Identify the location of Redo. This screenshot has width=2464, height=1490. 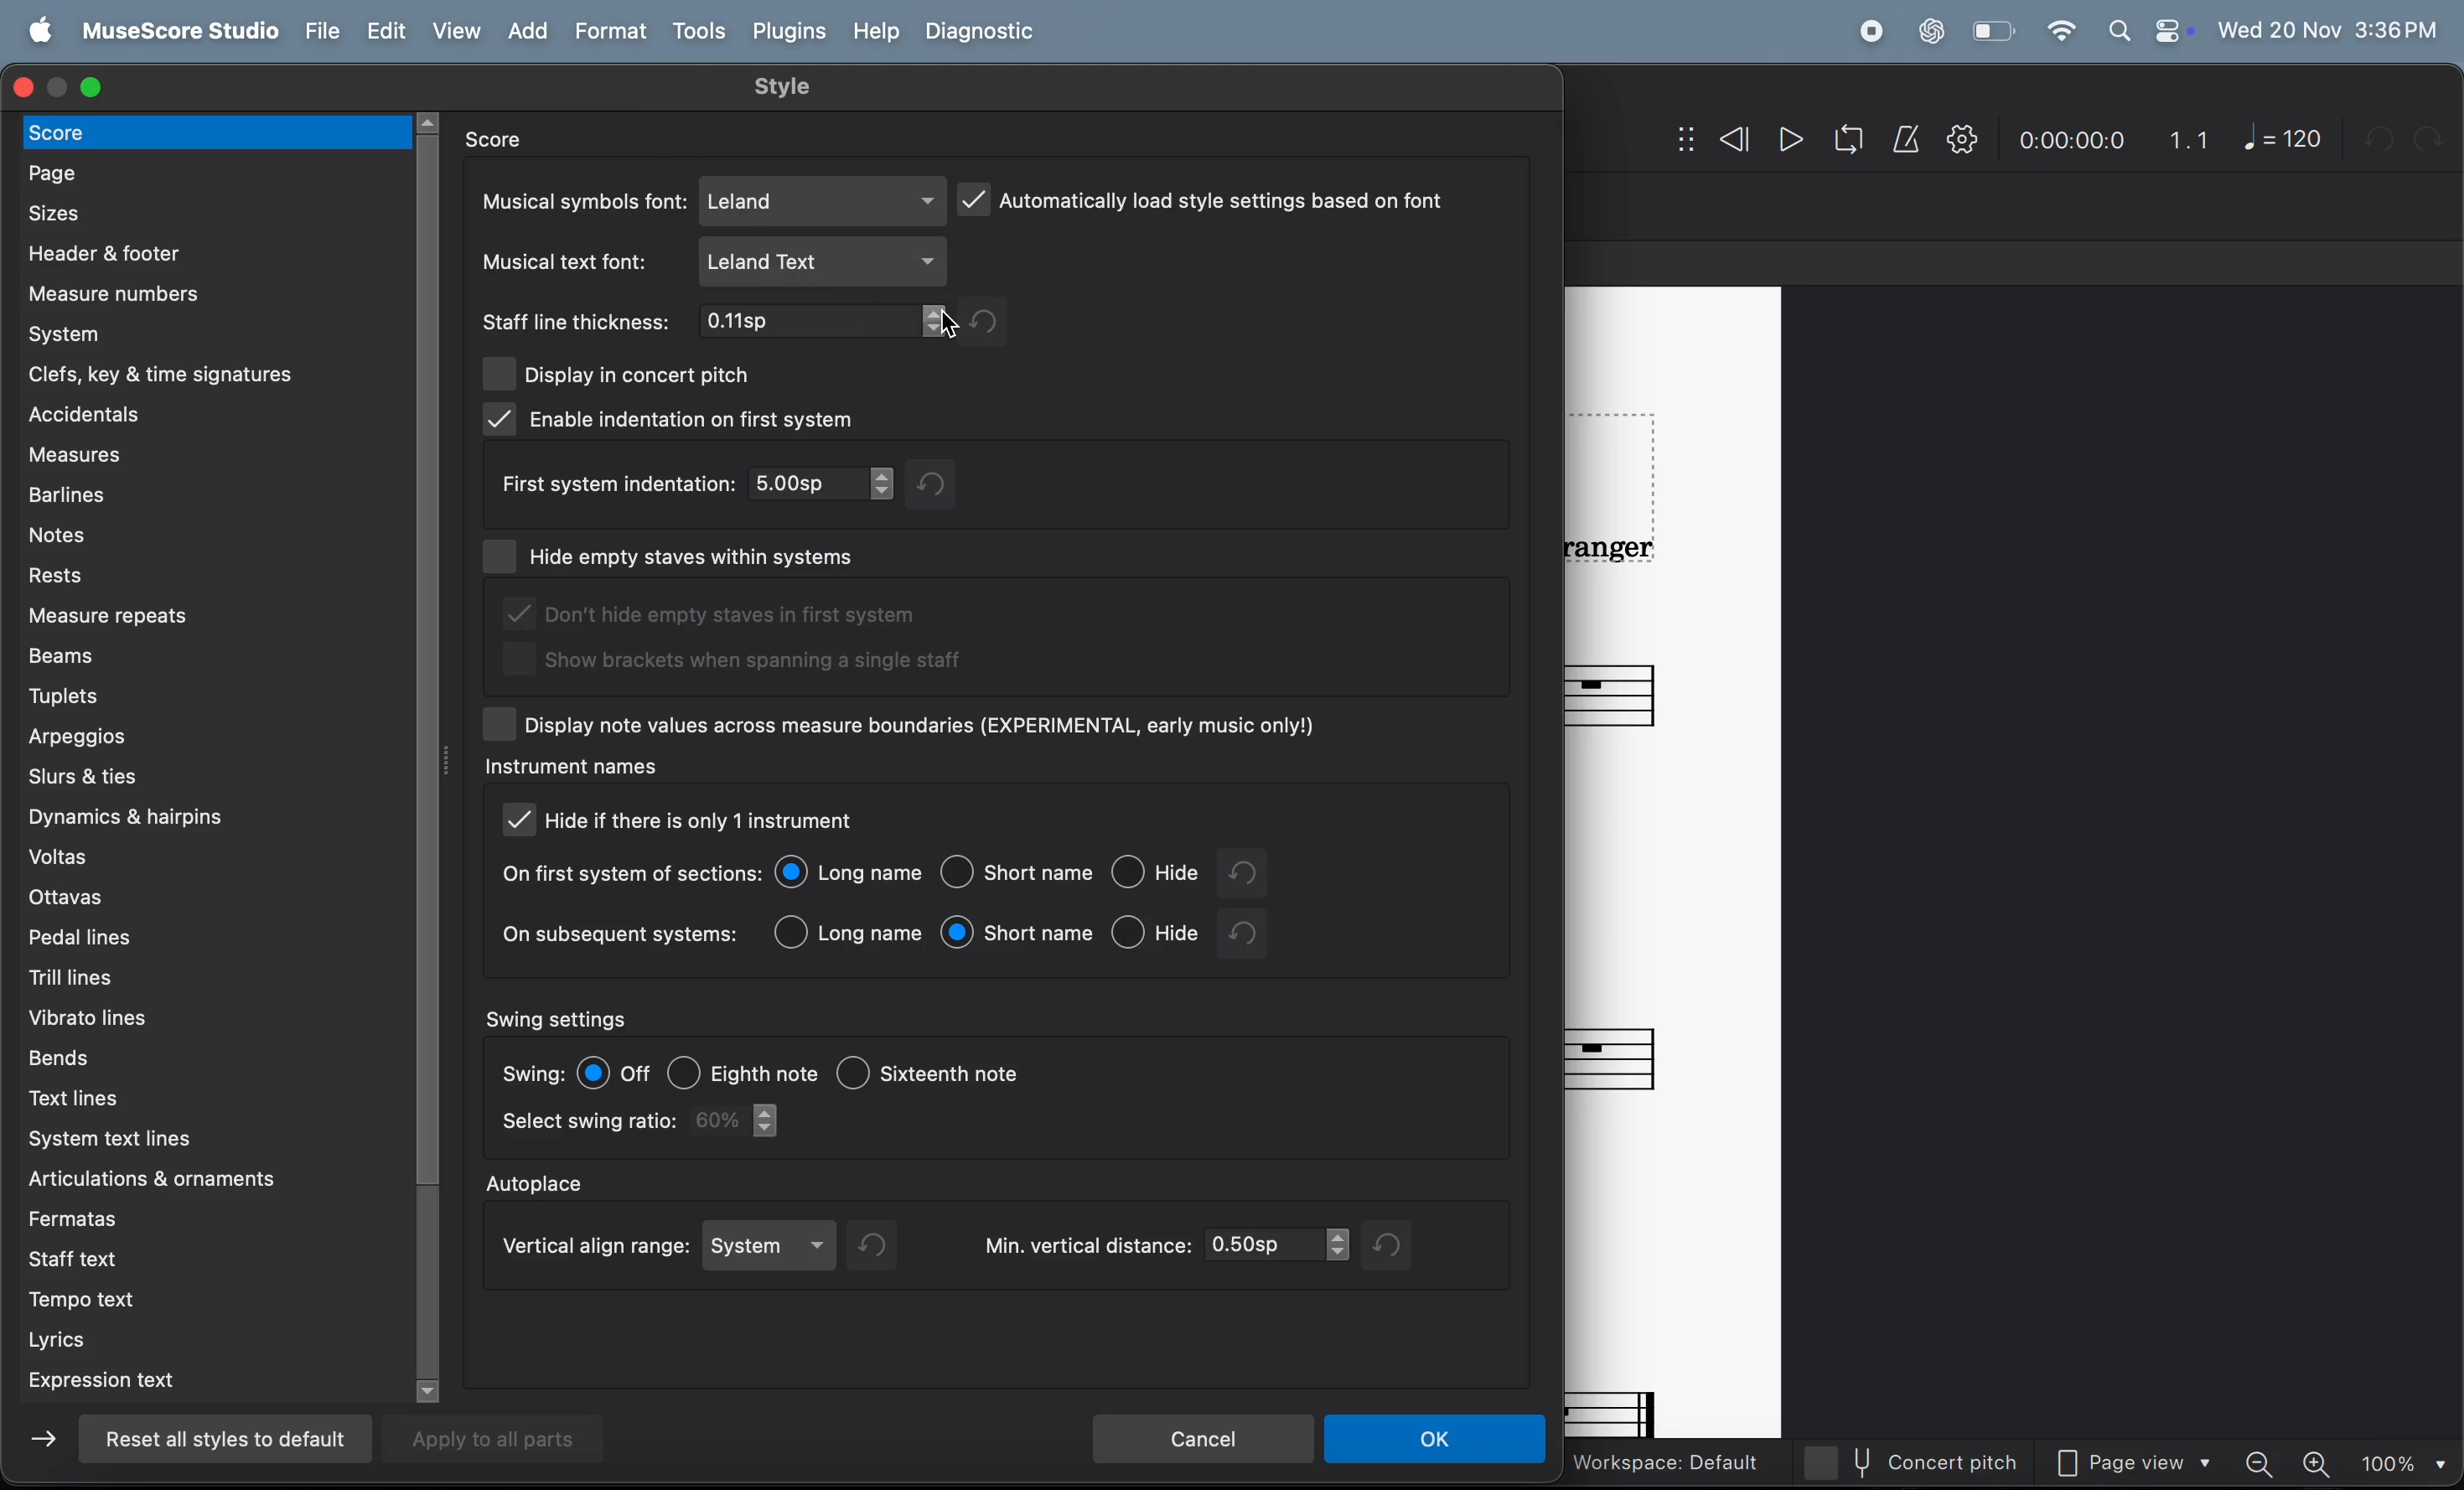
(2435, 138).